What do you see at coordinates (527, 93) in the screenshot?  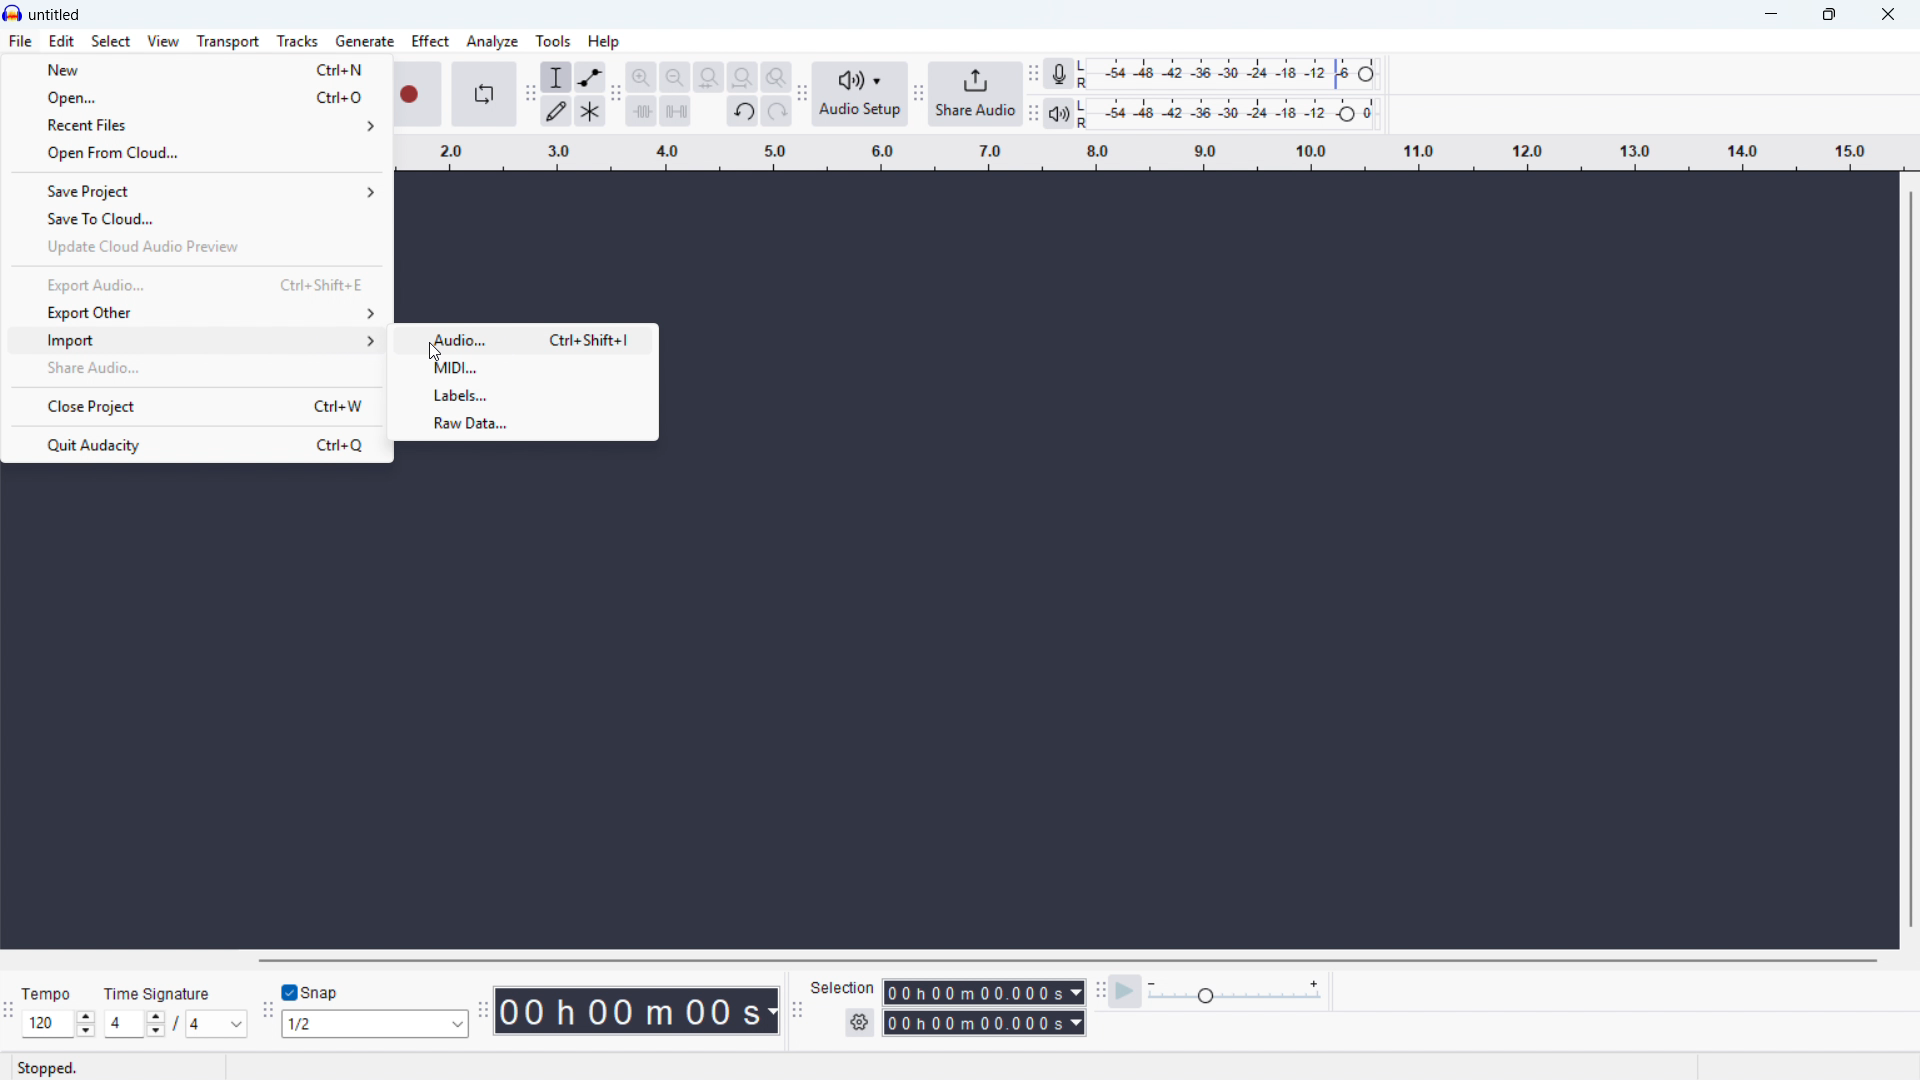 I see `Tools toolbar ` at bounding box center [527, 93].